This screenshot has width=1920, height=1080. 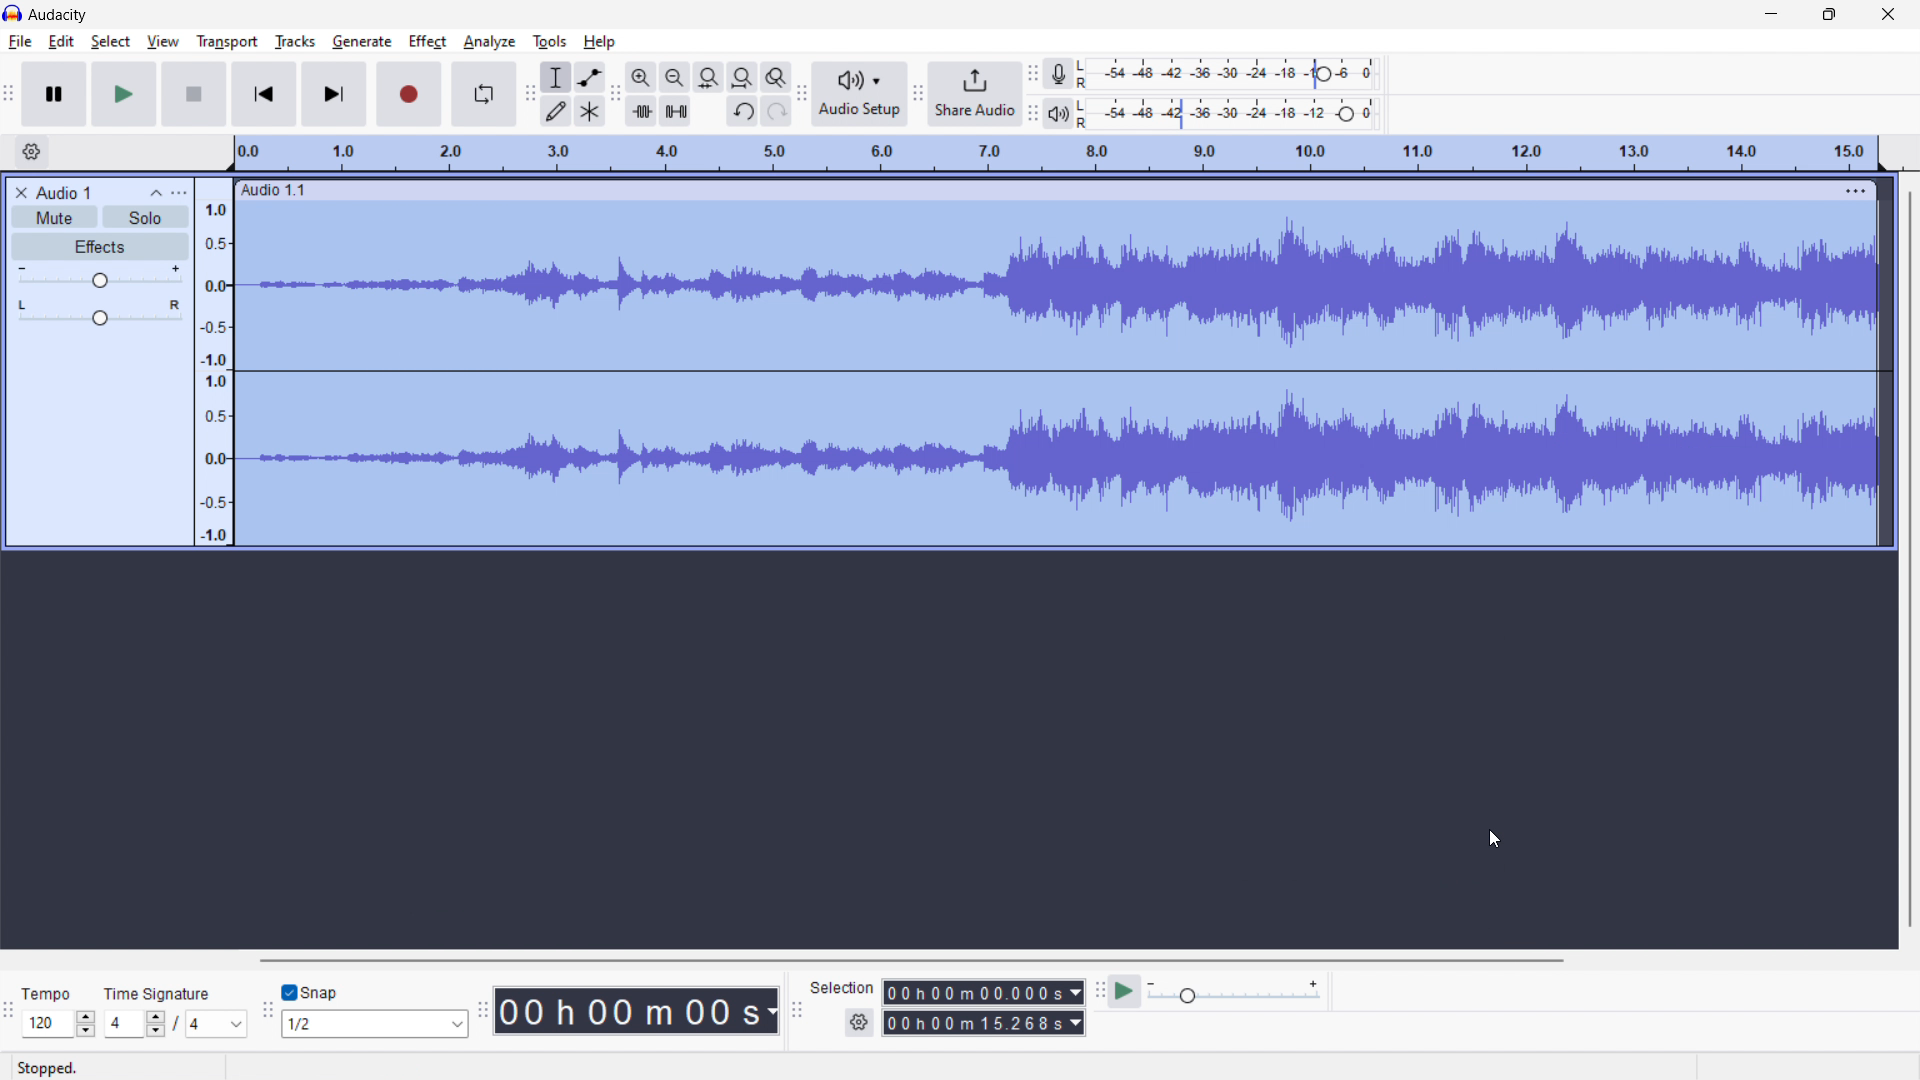 What do you see at coordinates (295, 42) in the screenshot?
I see `tracks` at bounding box center [295, 42].